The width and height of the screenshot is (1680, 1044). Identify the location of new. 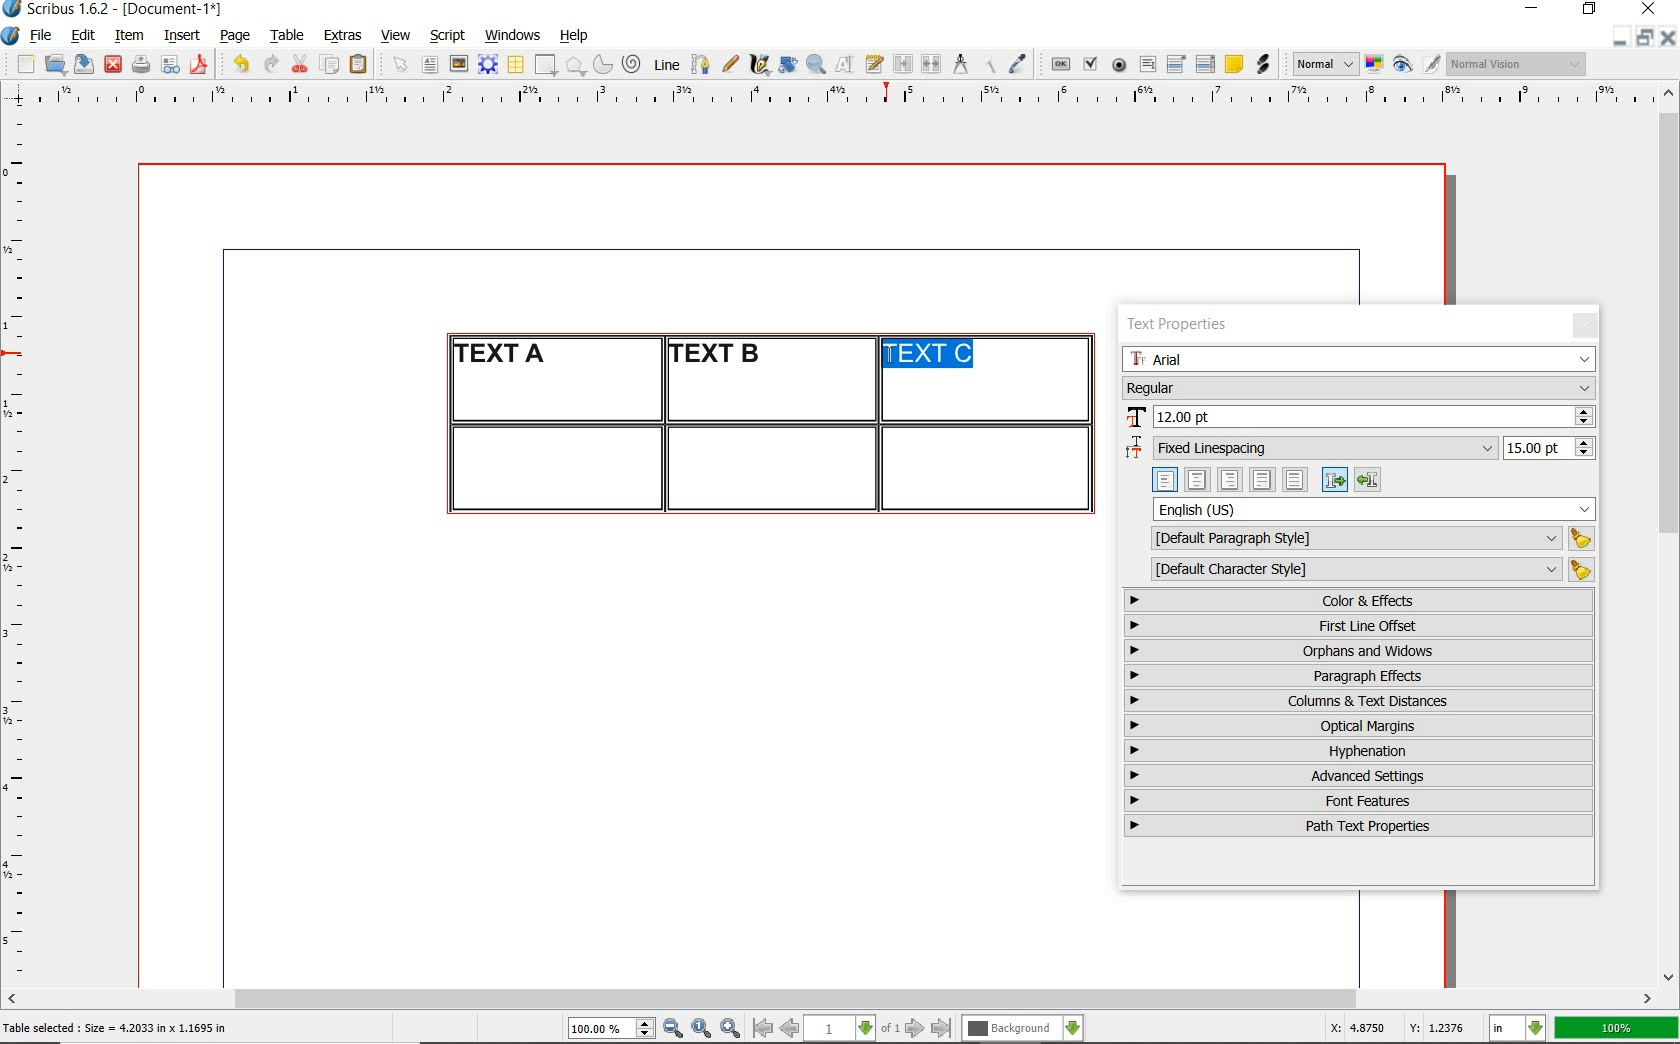
(23, 64).